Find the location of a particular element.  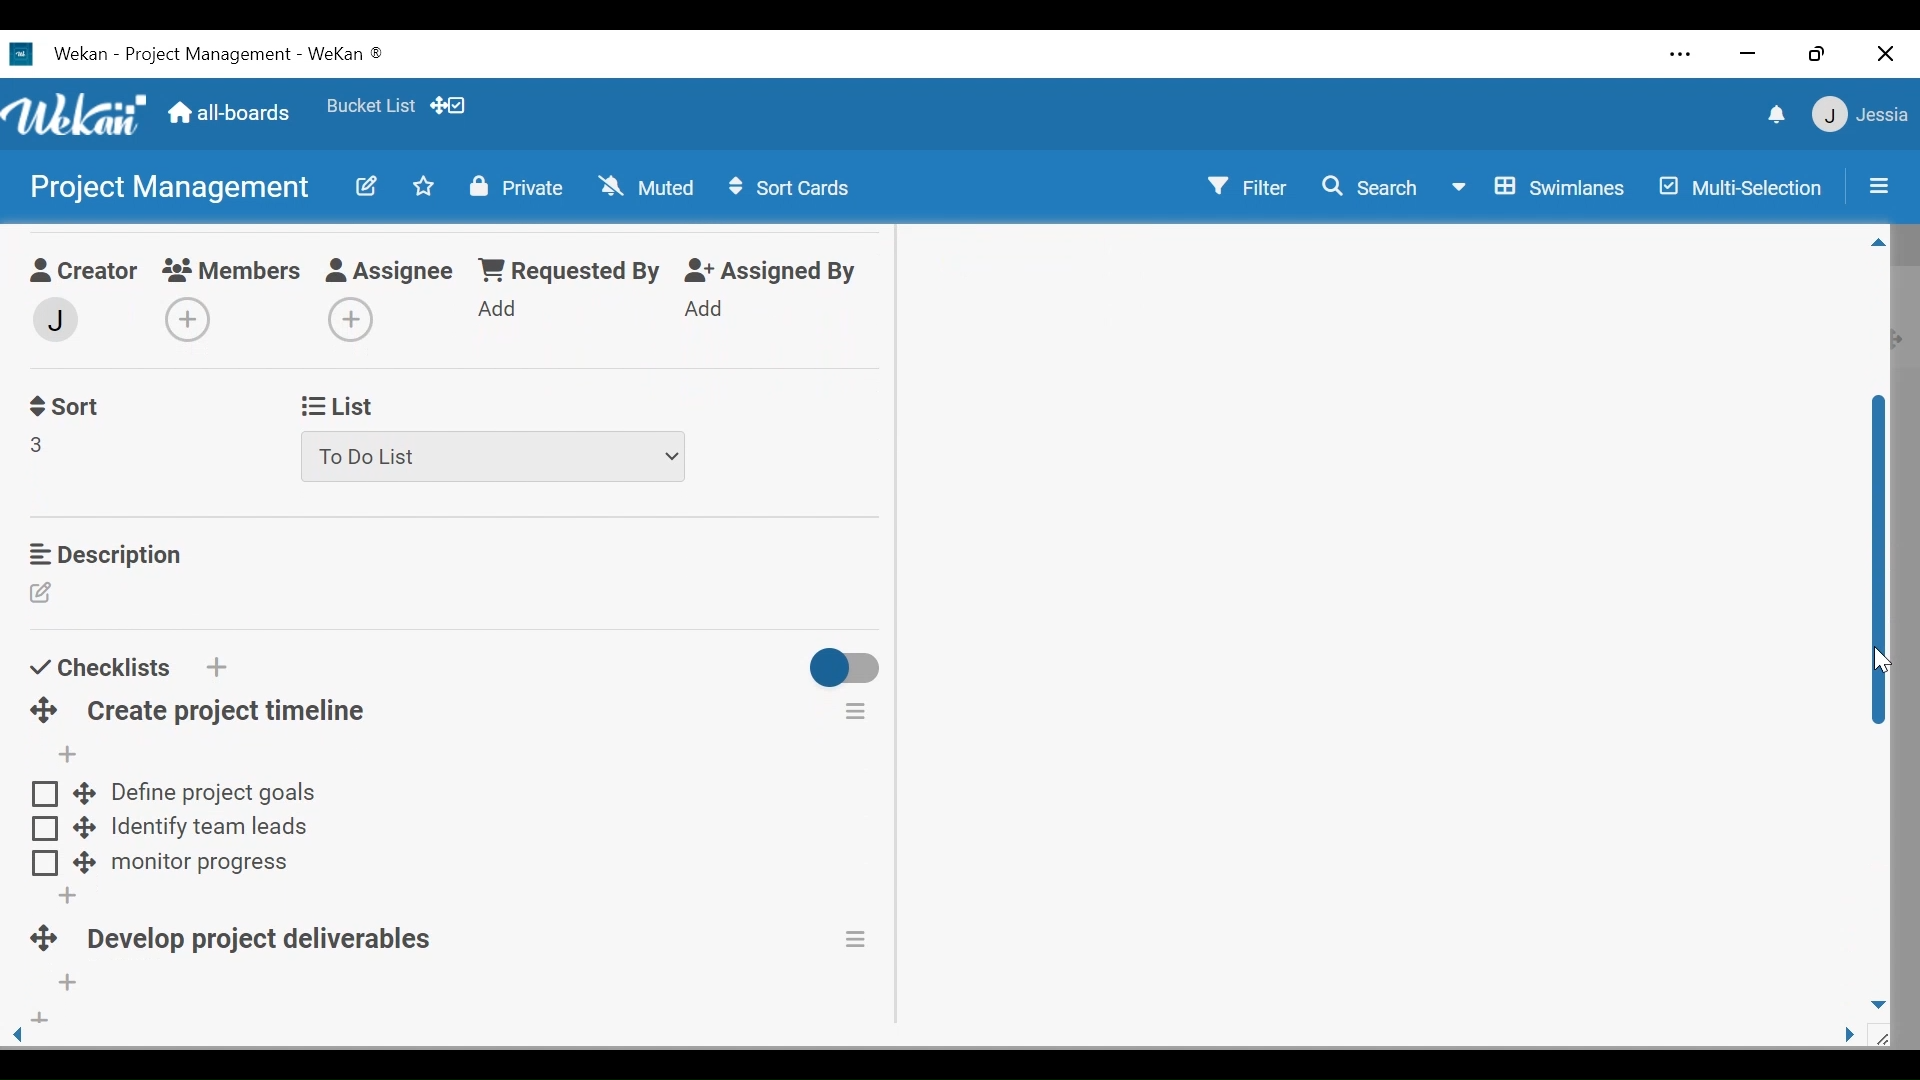

restore is located at coordinates (1817, 56).